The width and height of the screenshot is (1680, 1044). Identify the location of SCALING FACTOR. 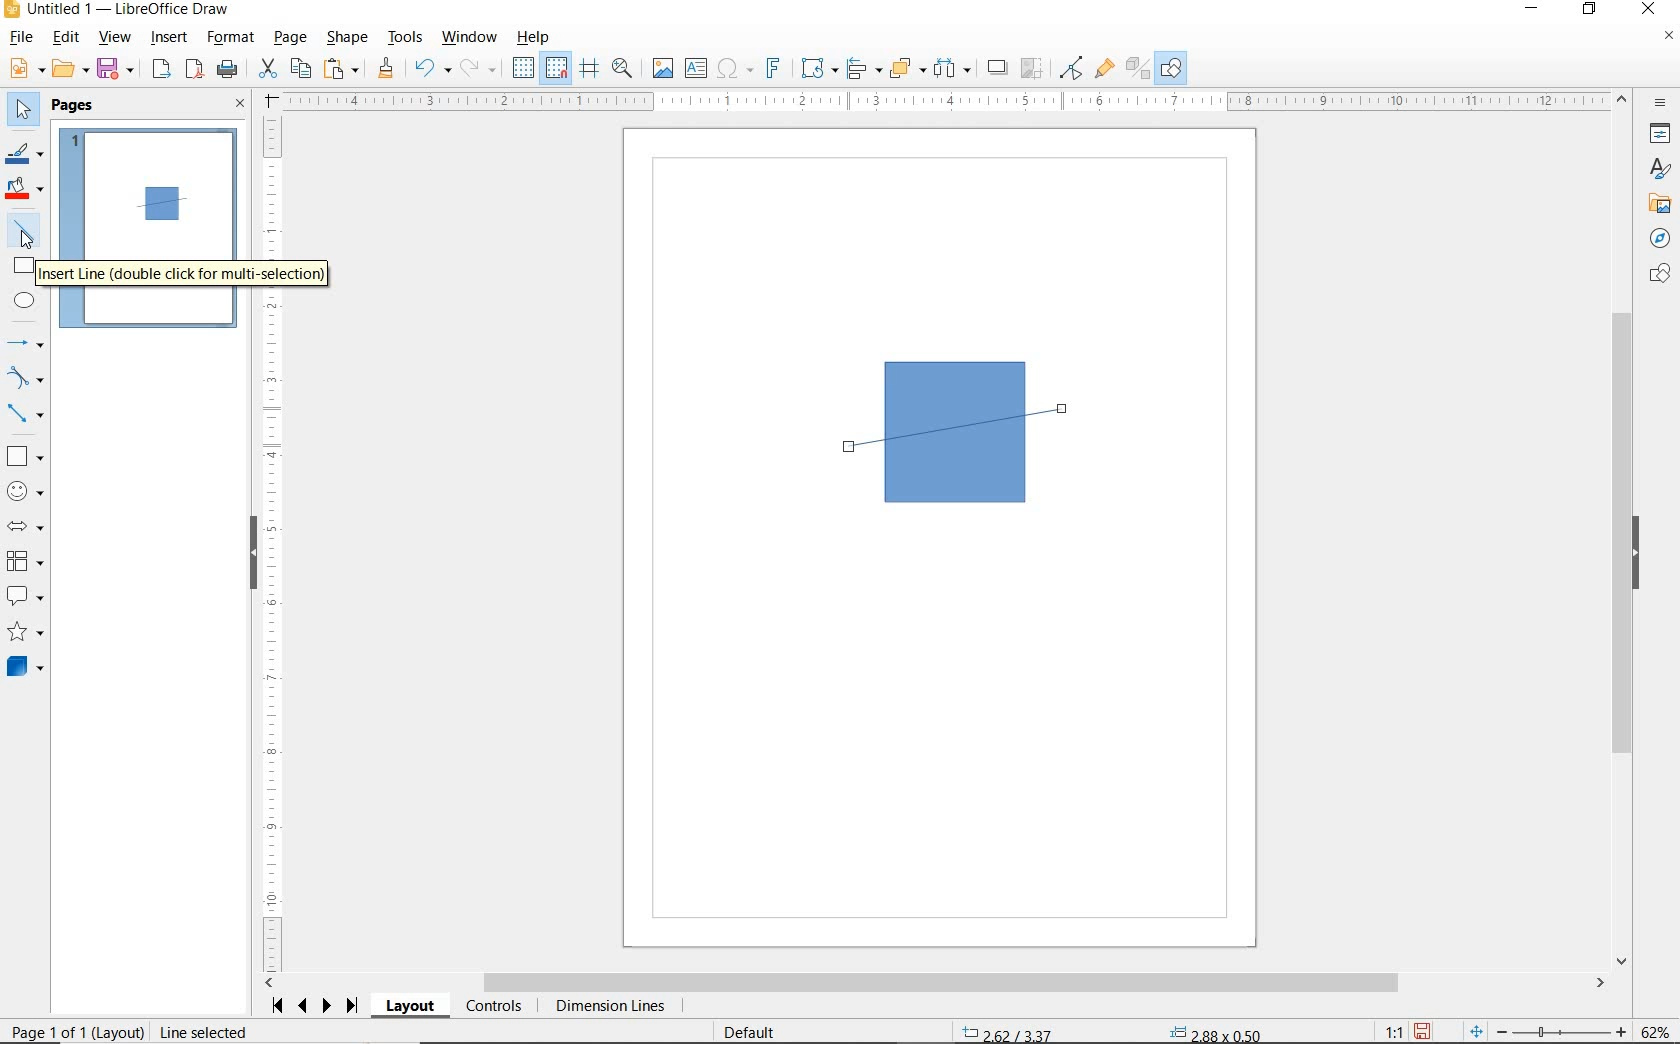
(1386, 1027).